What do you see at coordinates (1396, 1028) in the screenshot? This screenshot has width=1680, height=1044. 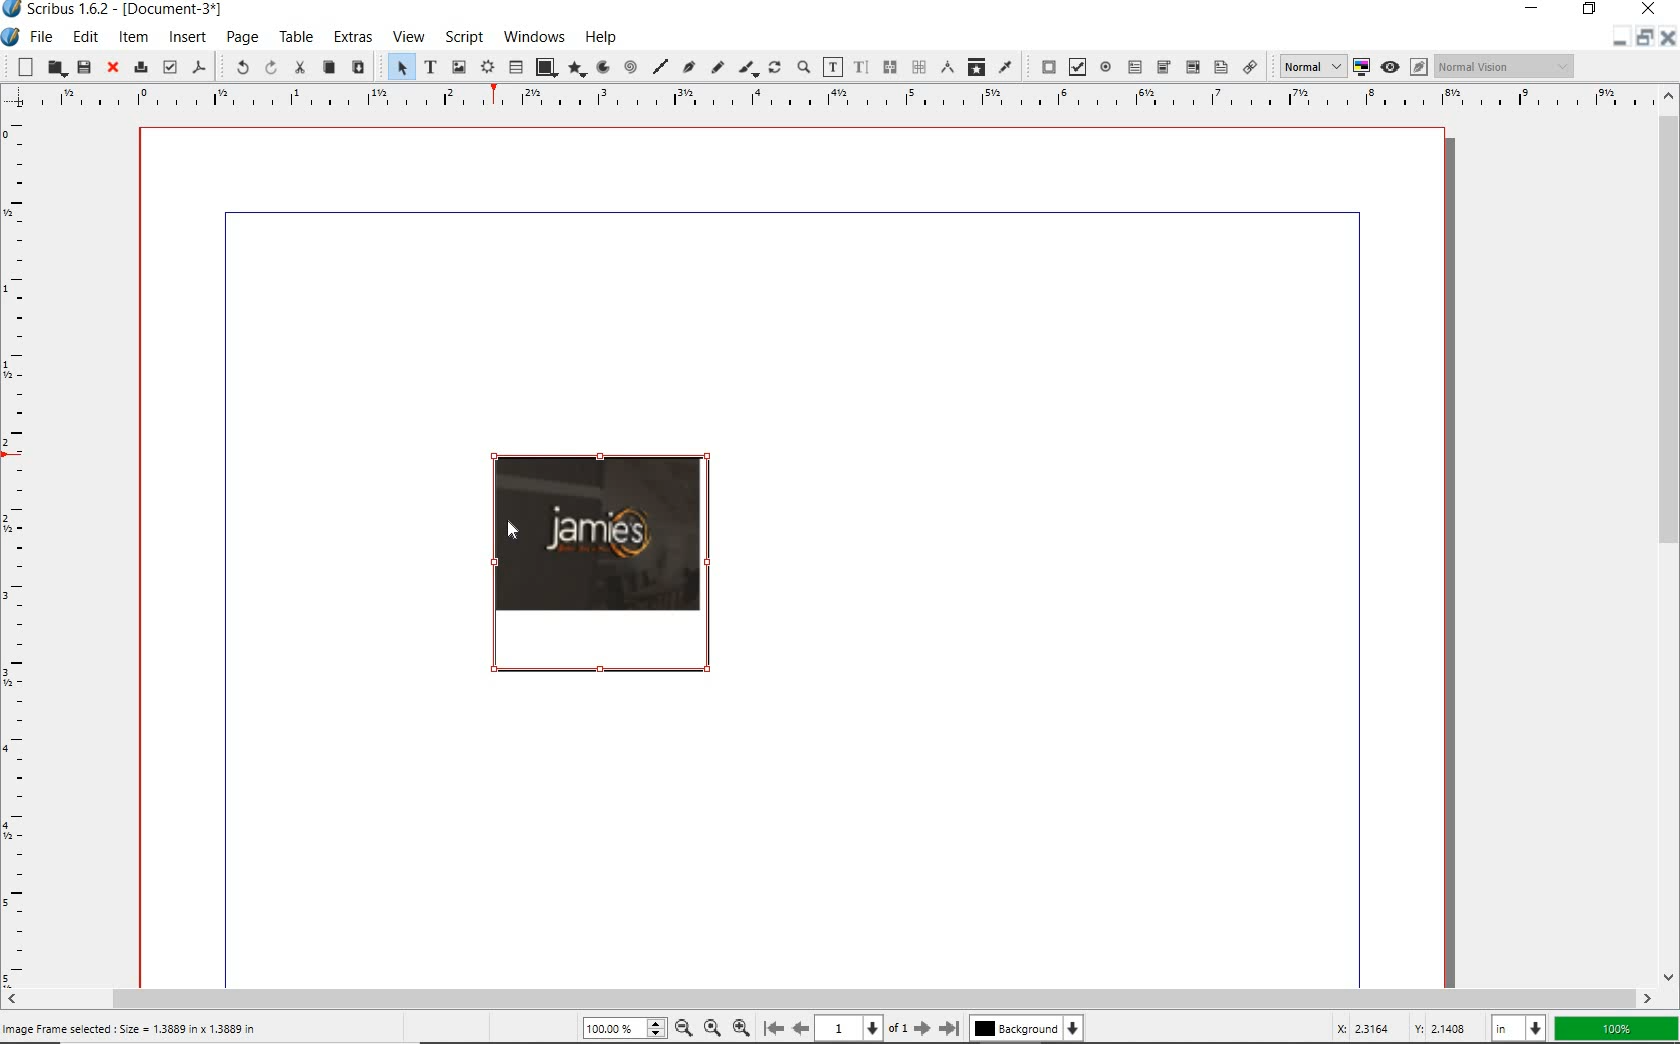 I see `coordinates` at bounding box center [1396, 1028].